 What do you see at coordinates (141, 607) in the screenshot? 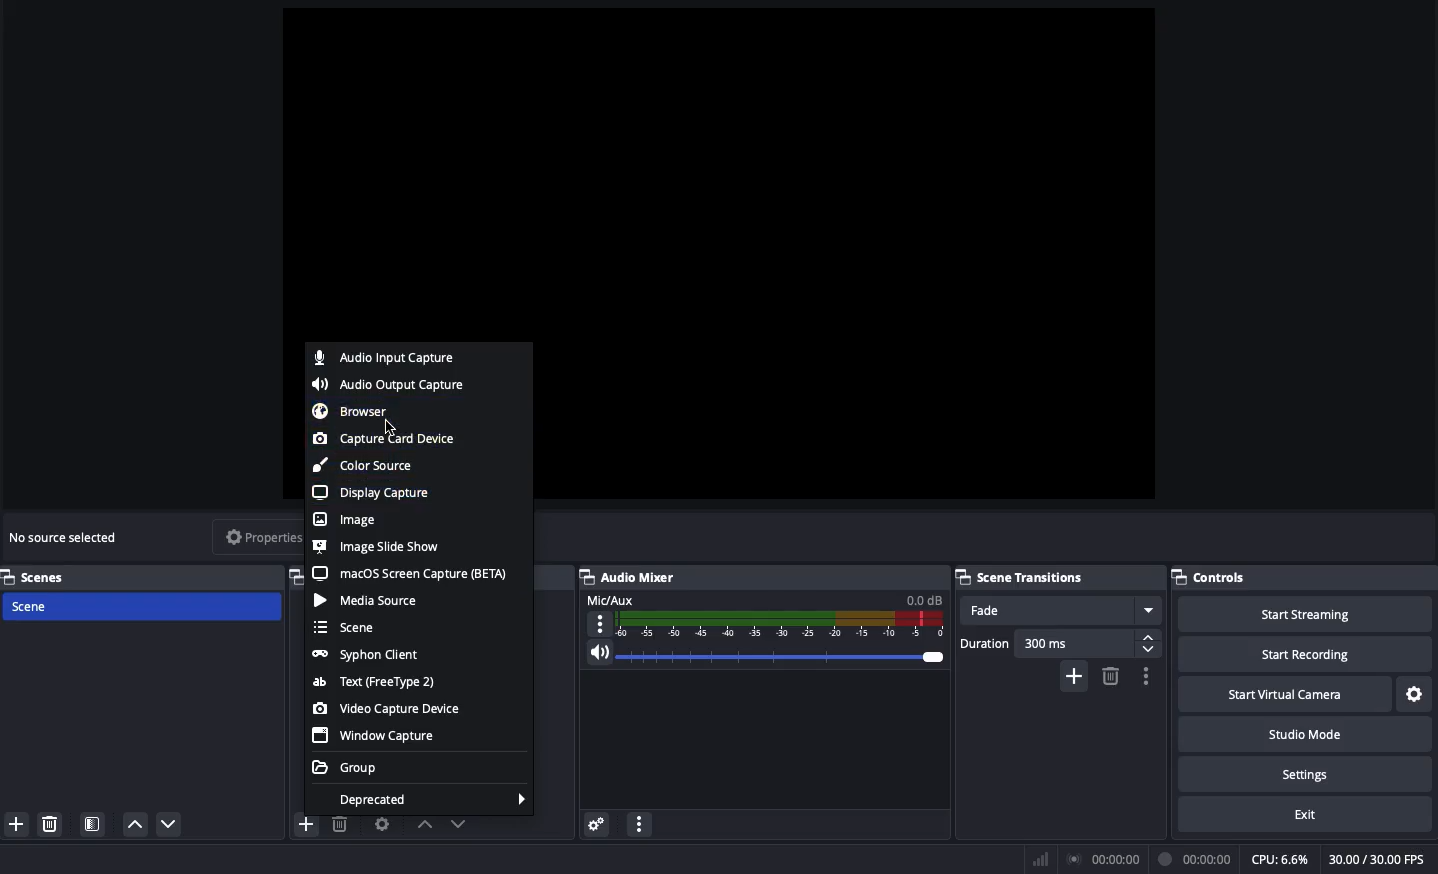
I see `Scene` at bounding box center [141, 607].